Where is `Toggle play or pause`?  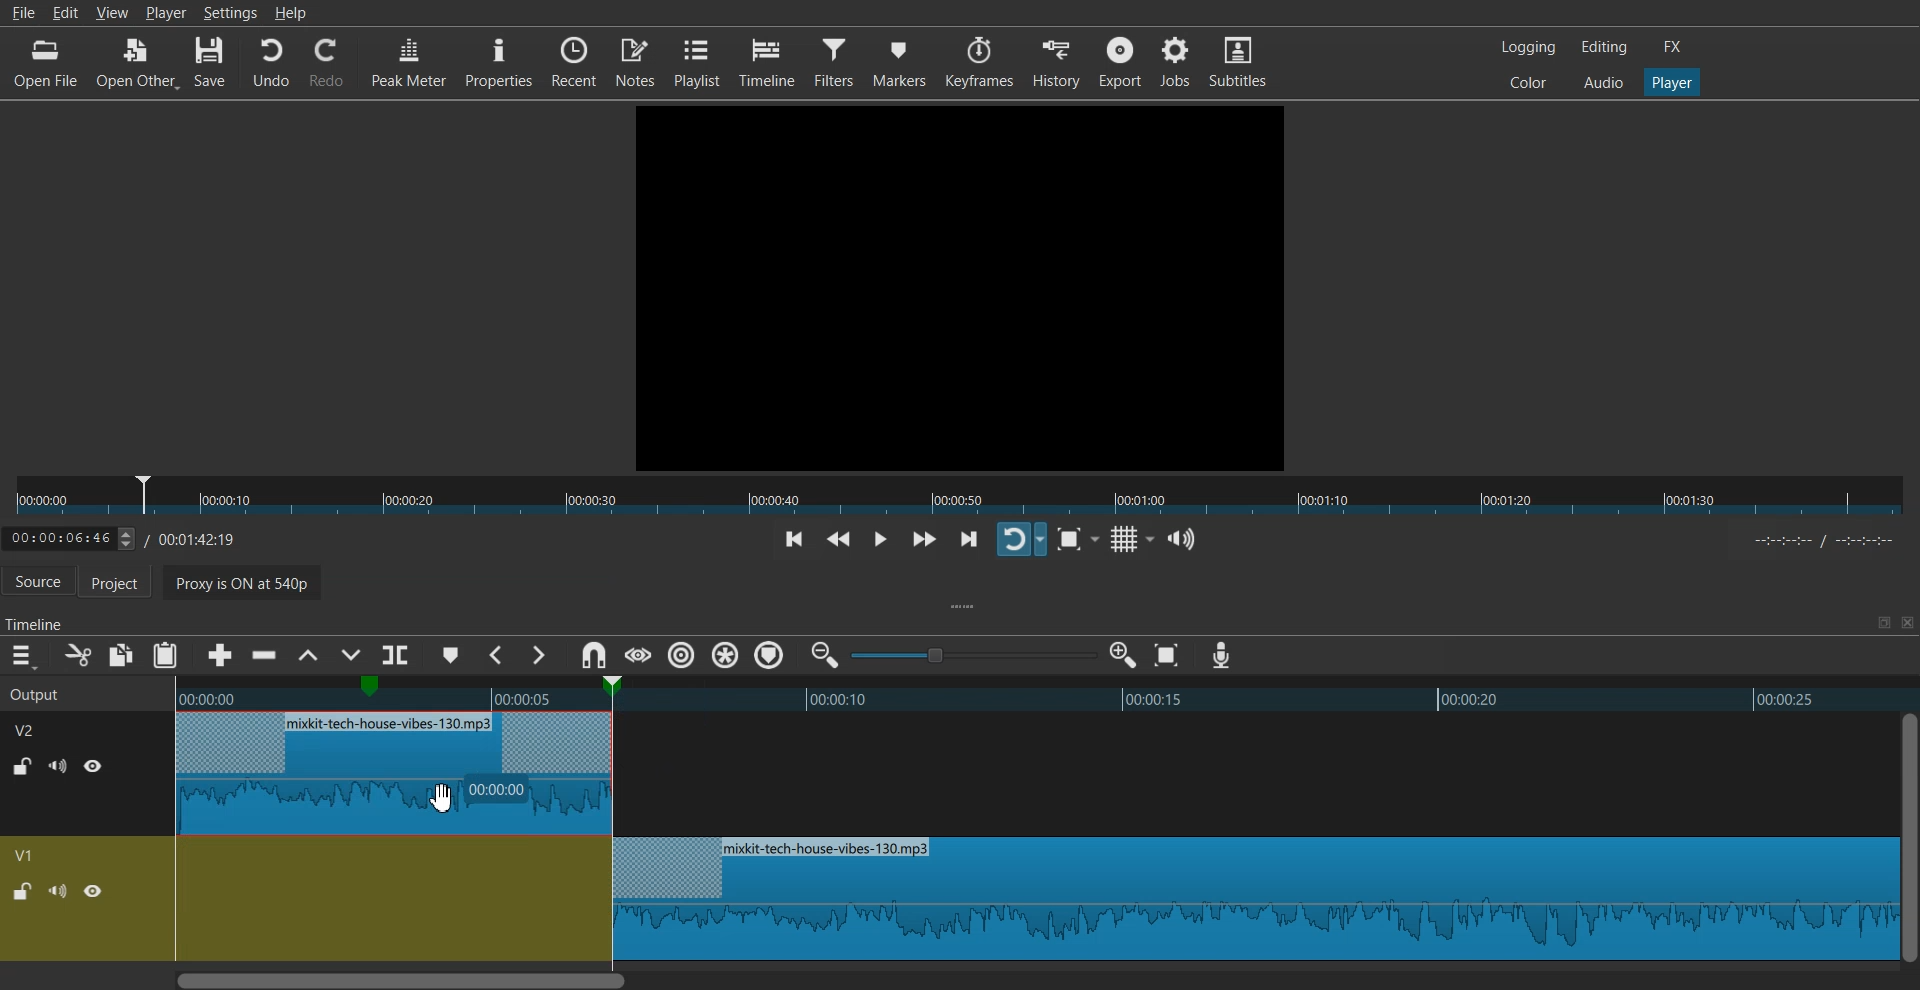
Toggle play or pause is located at coordinates (879, 540).